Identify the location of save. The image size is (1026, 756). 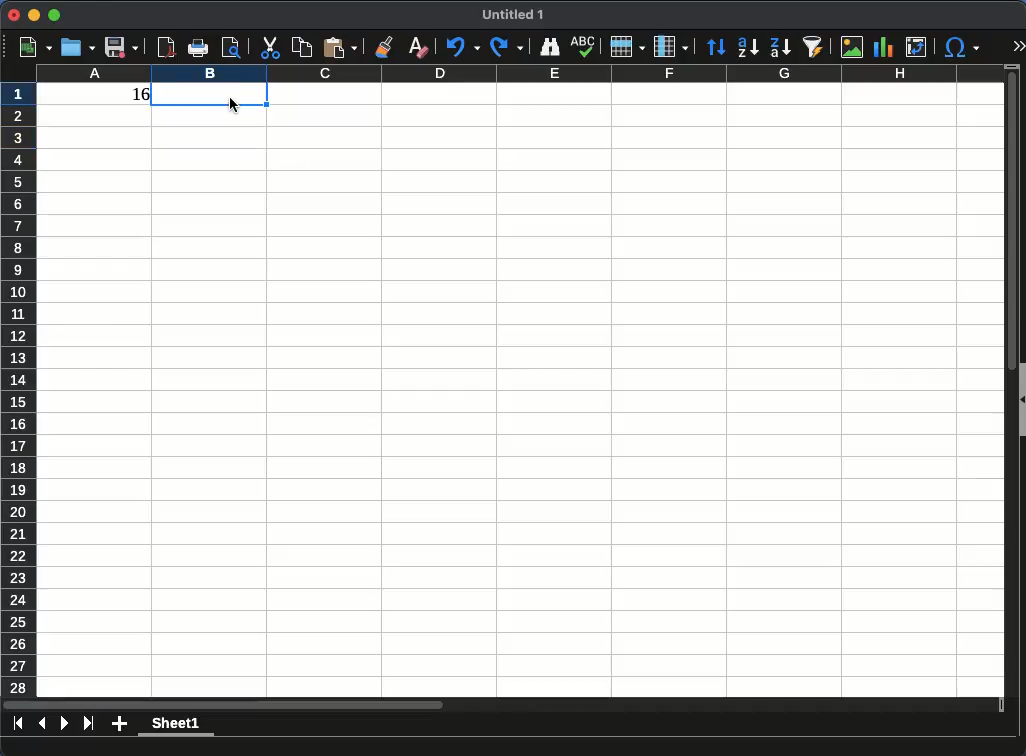
(121, 49).